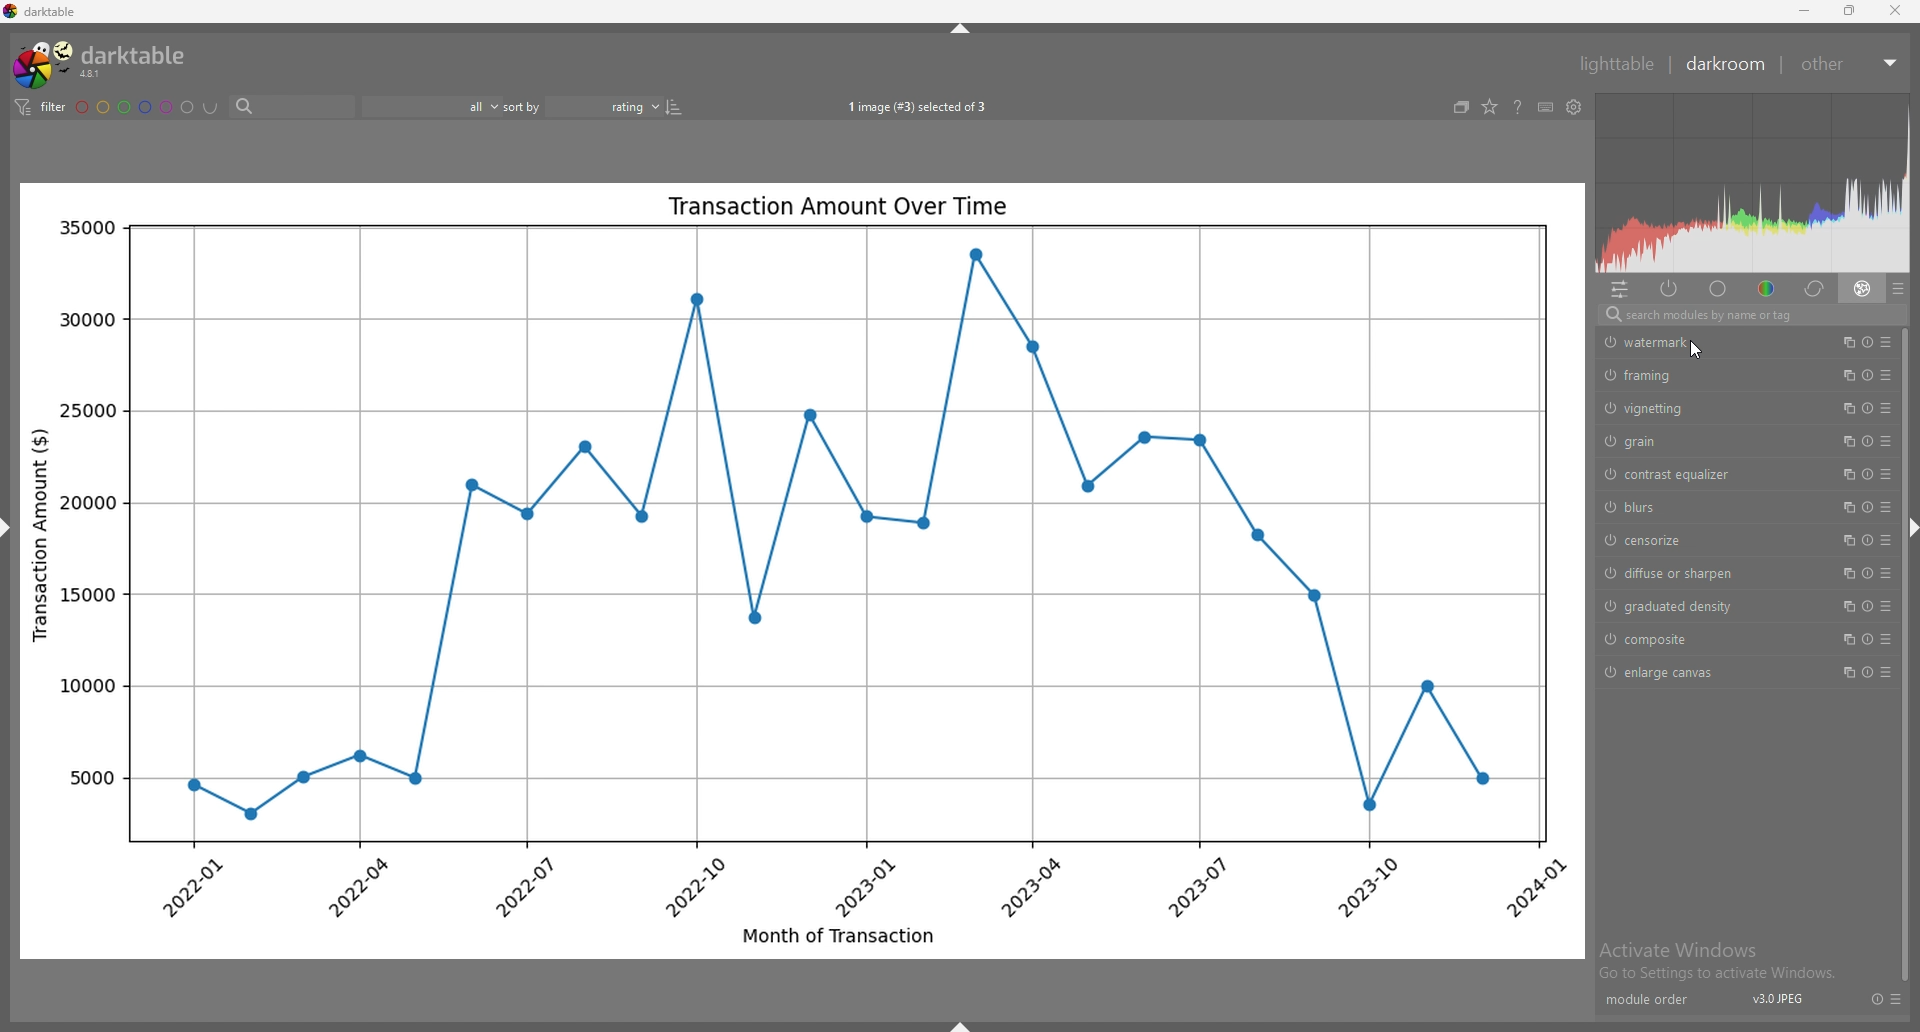  What do you see at coordinates (1869, 639) in the screenshot?
I see `reset` at bounding box center [1869, 639].